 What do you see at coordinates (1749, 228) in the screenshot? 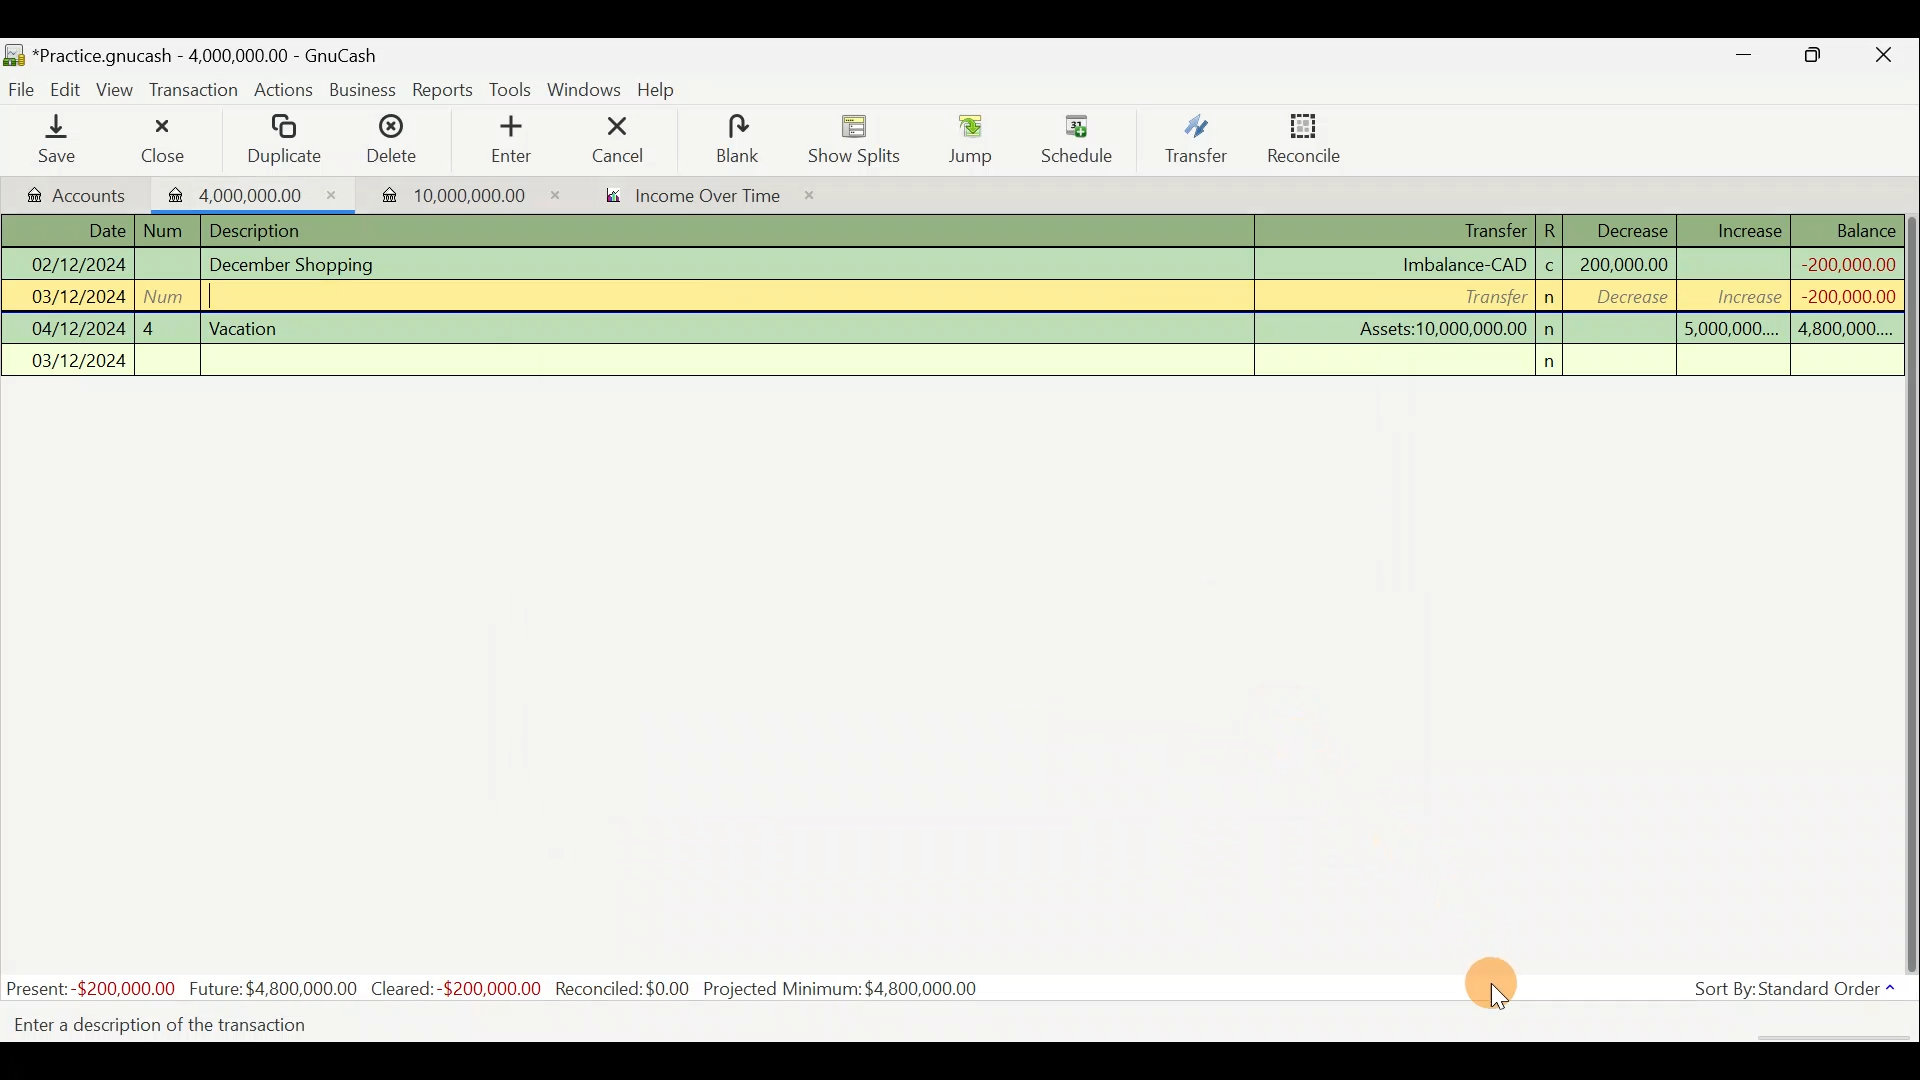
I see `Increase` at bounding box center [1749, 228].